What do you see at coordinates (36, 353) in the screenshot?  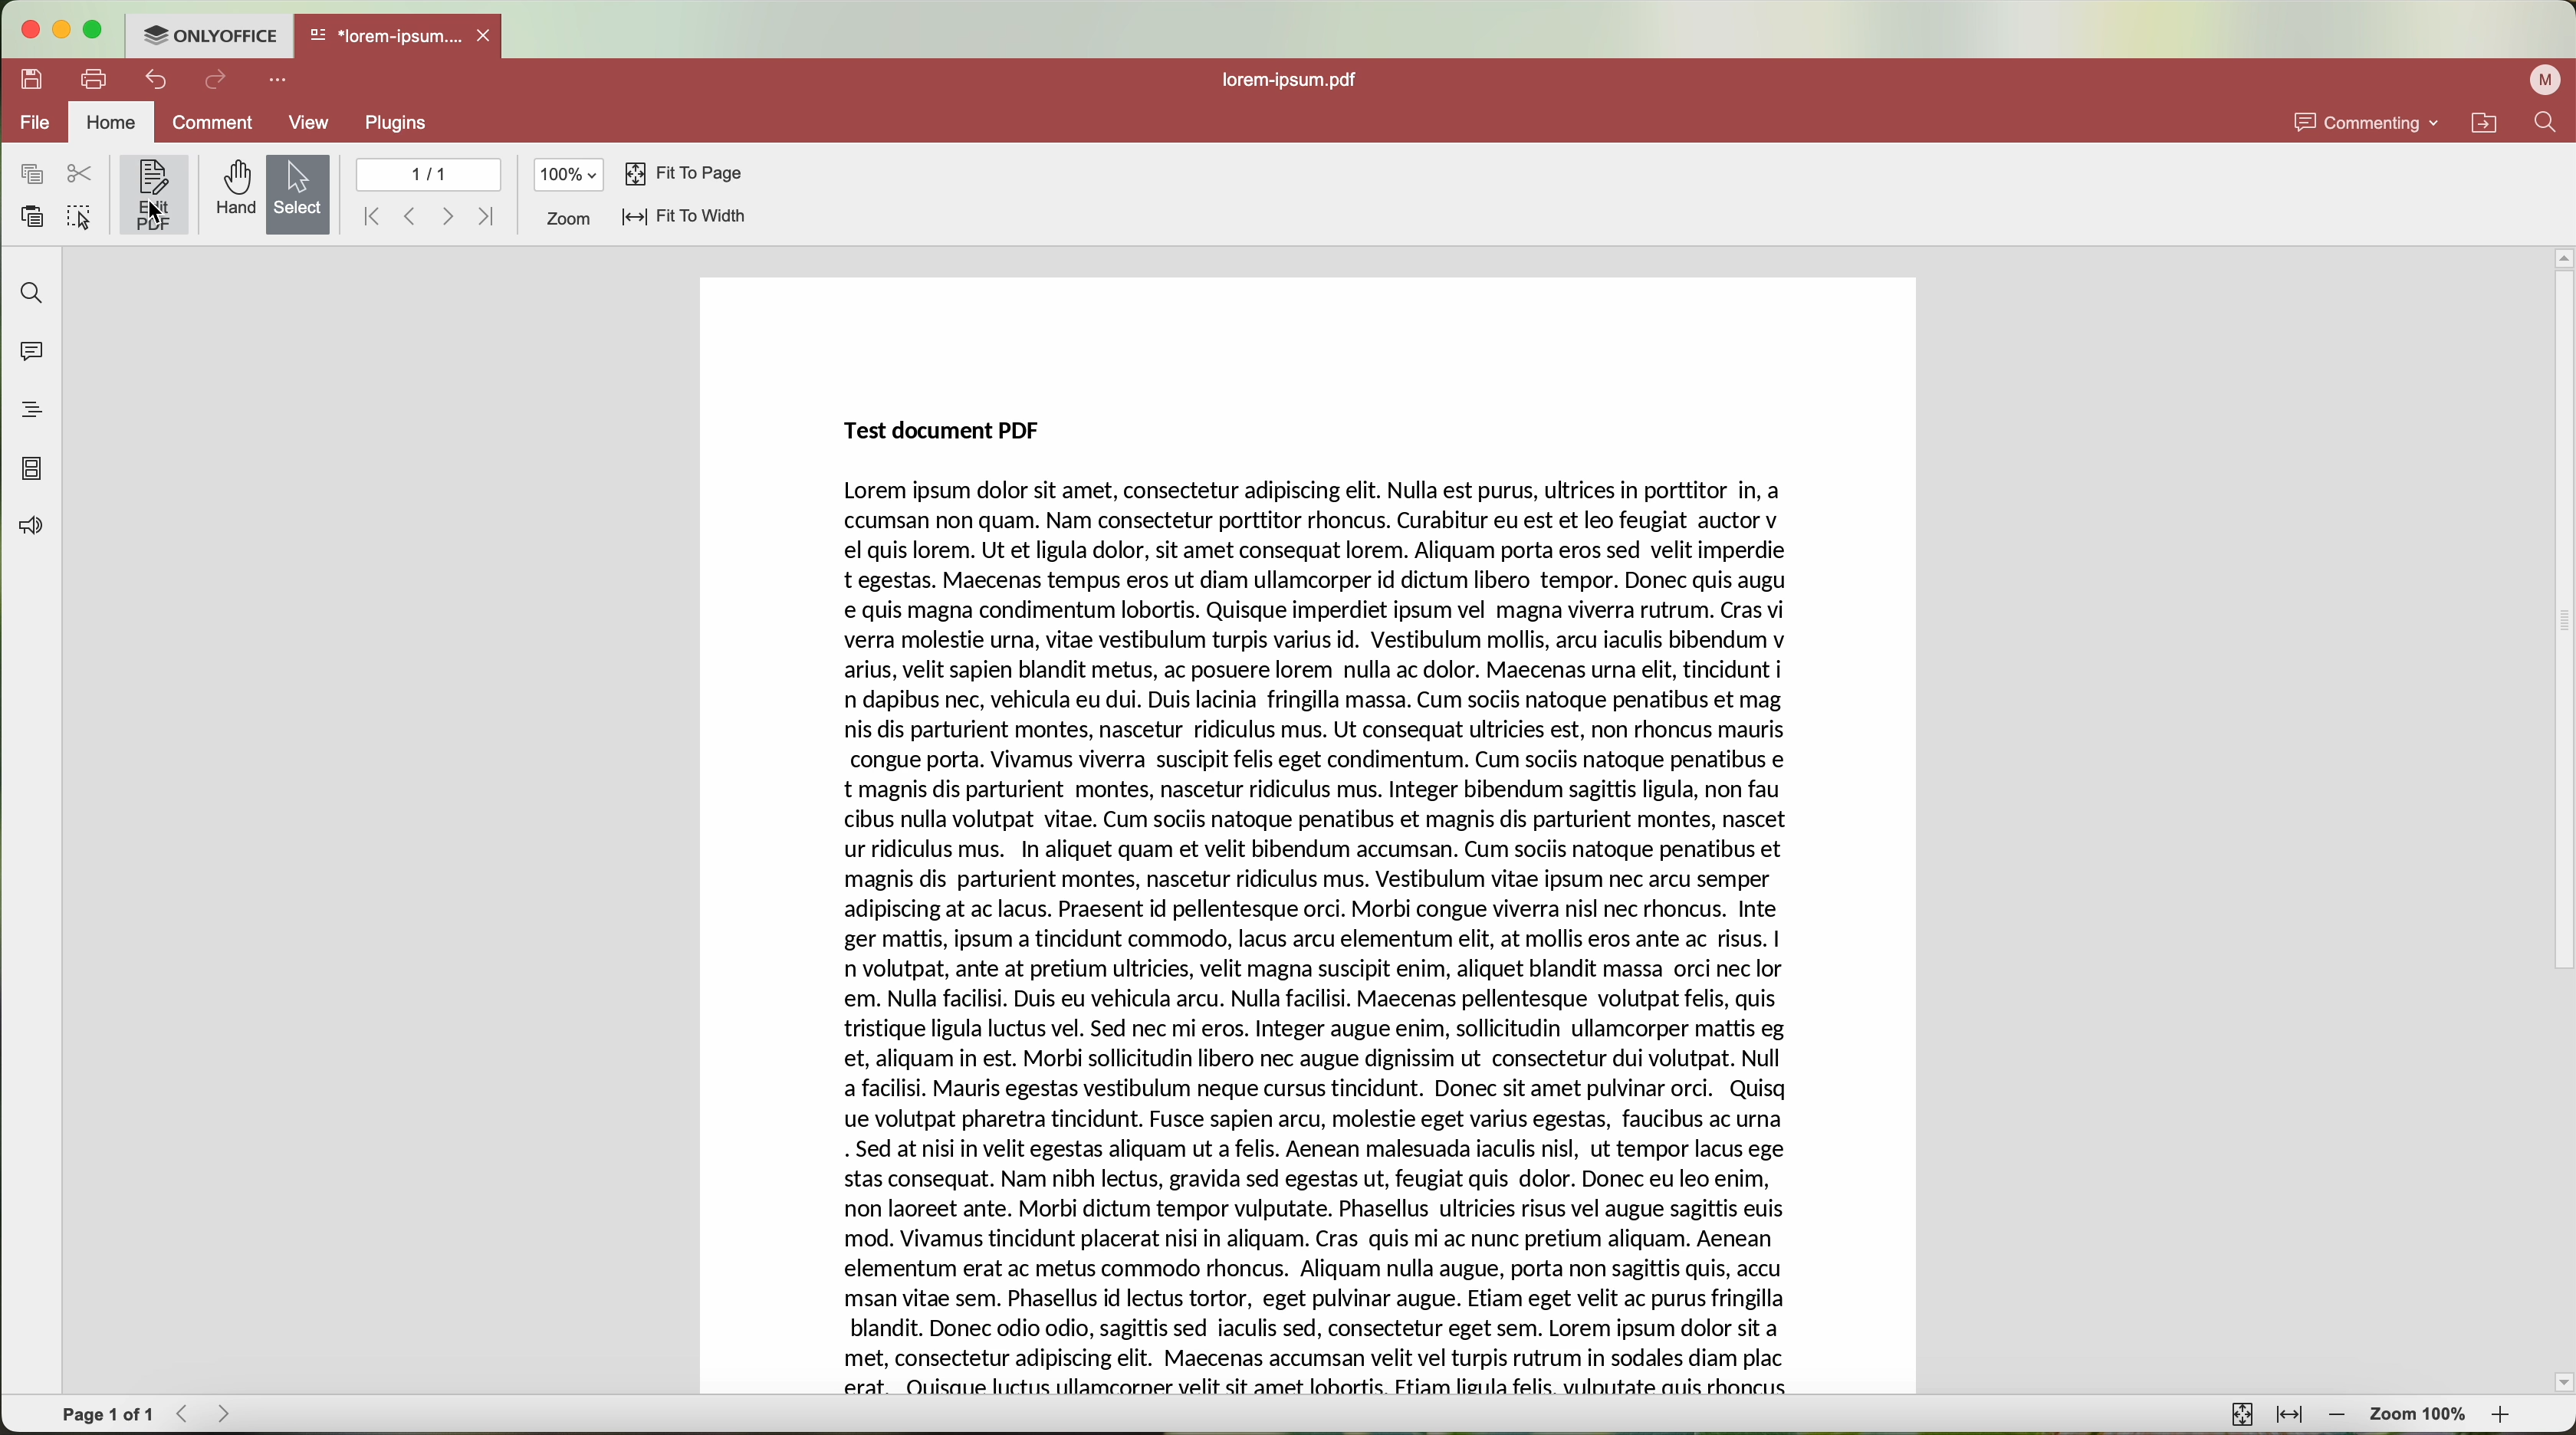 I see `comments` at bounding box center [36, 353].